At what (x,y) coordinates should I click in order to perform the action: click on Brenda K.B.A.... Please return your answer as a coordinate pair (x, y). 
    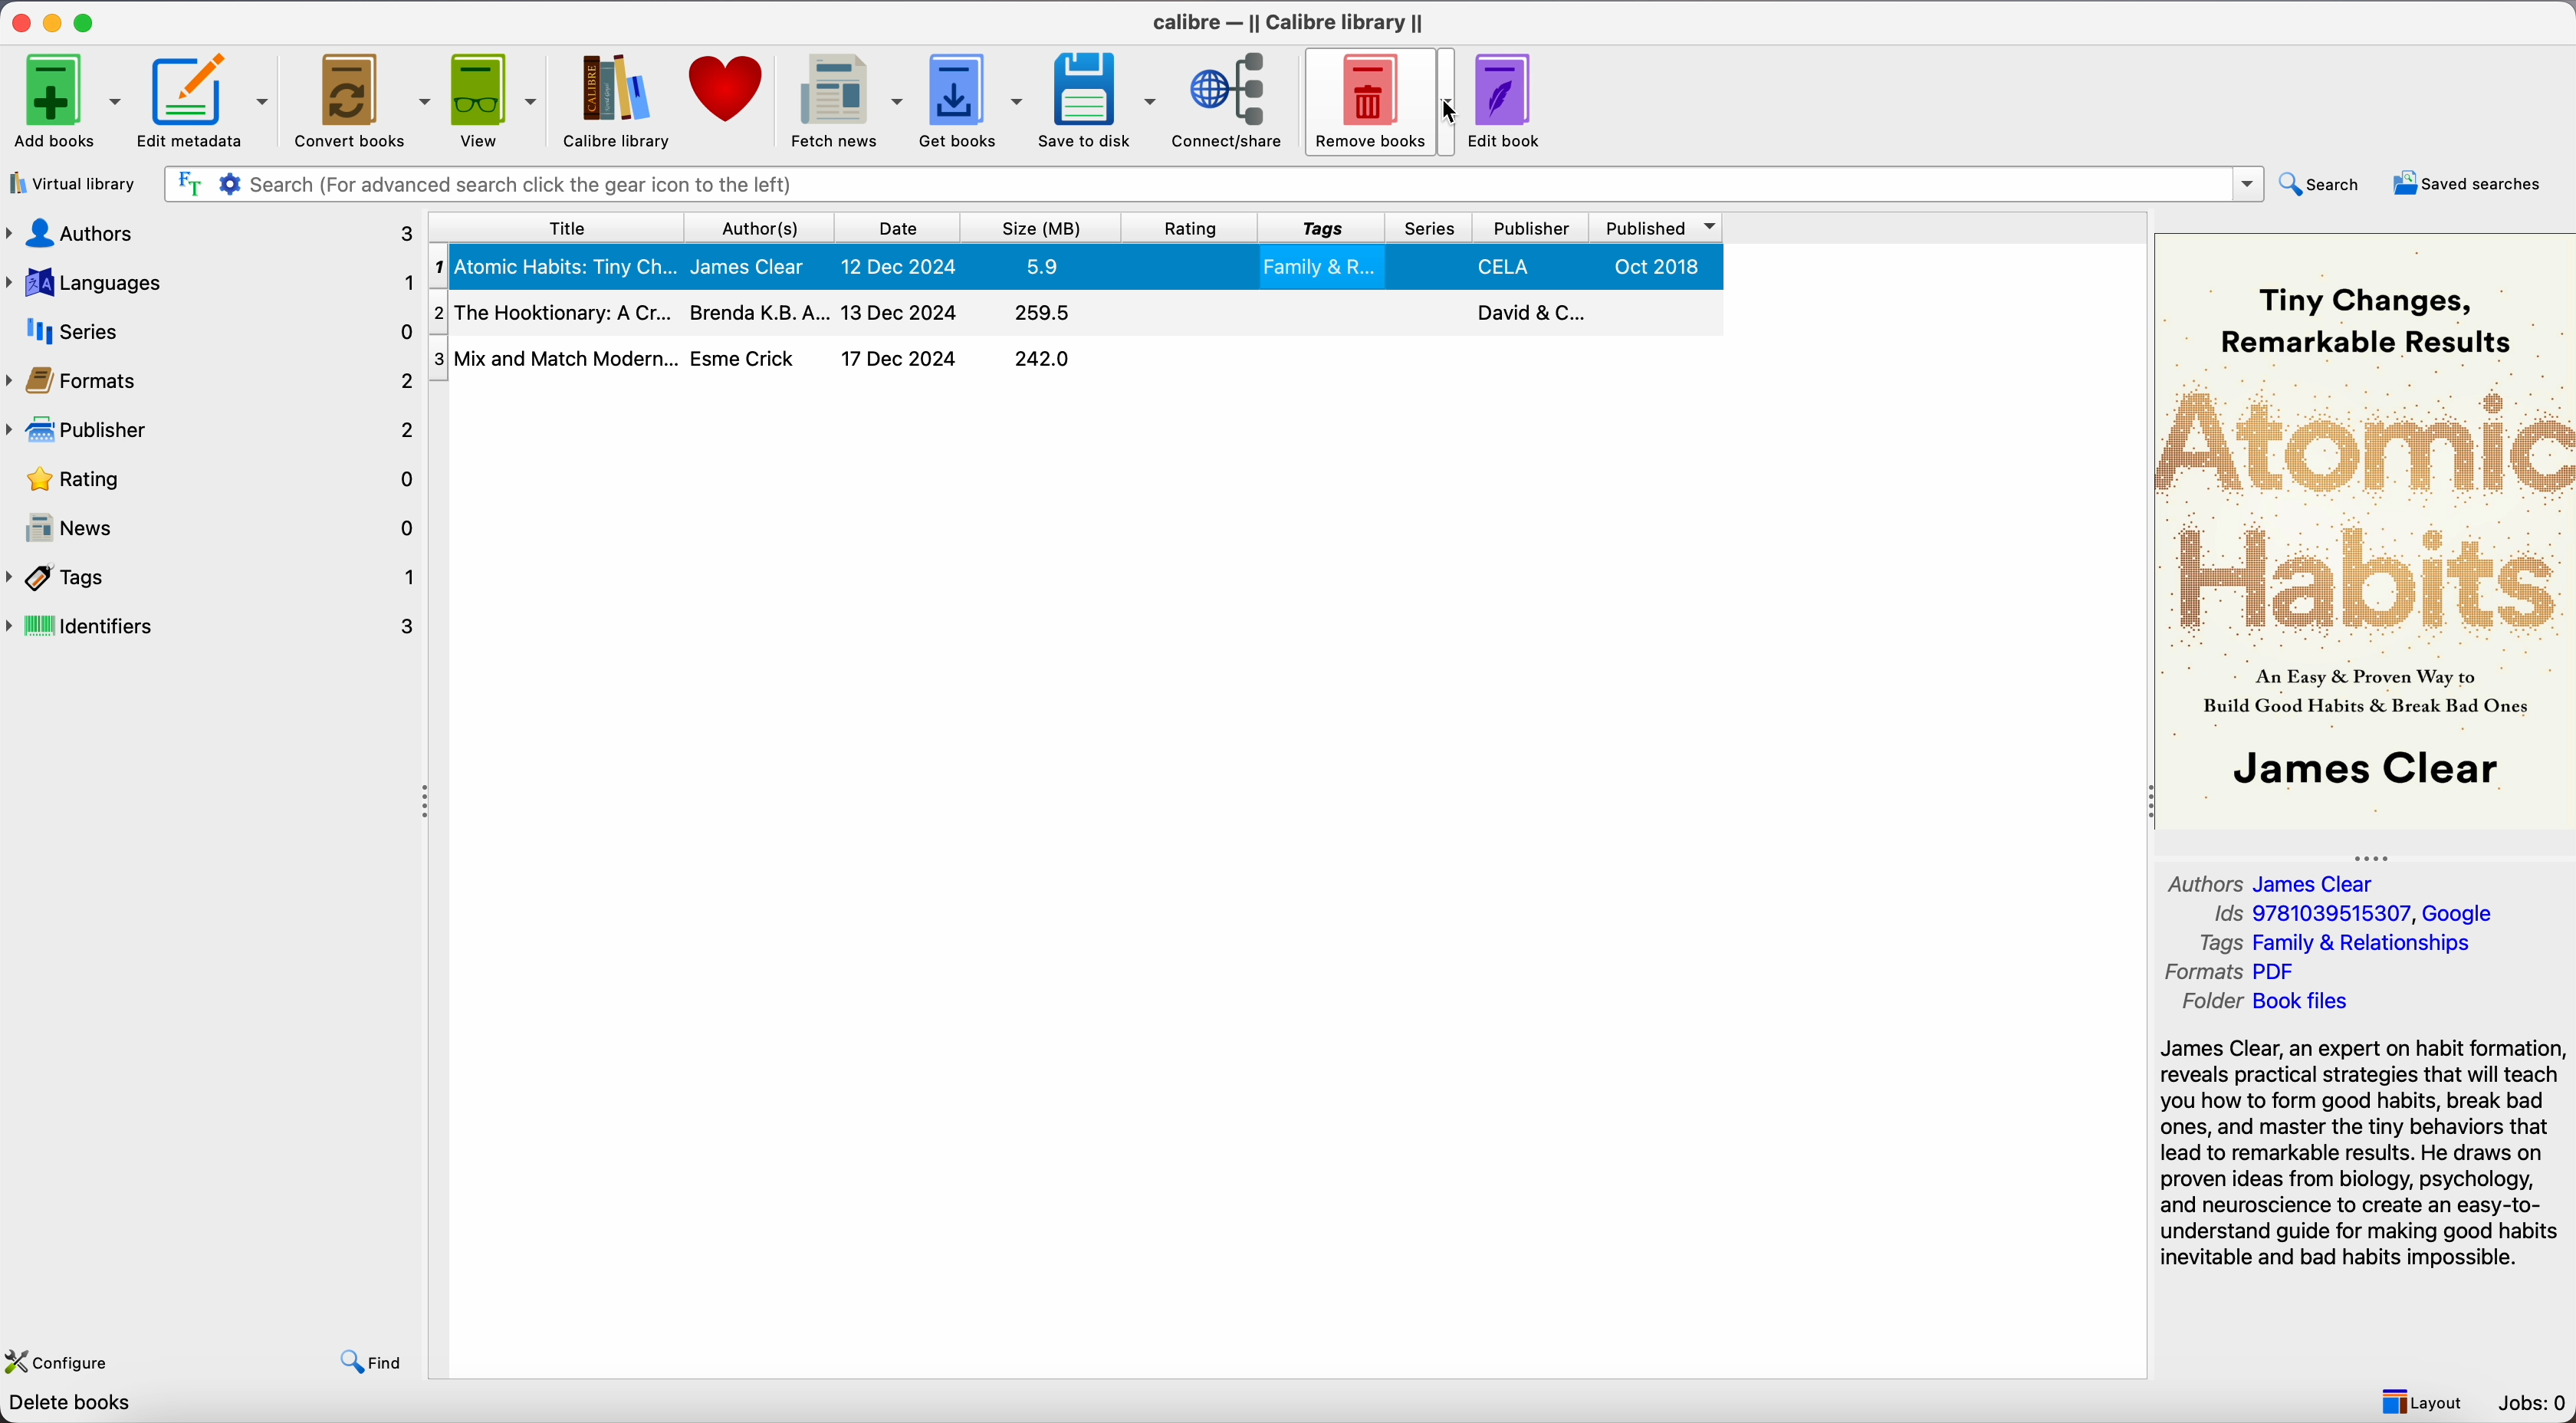
    Looking at the image, I should click on (758, 310).